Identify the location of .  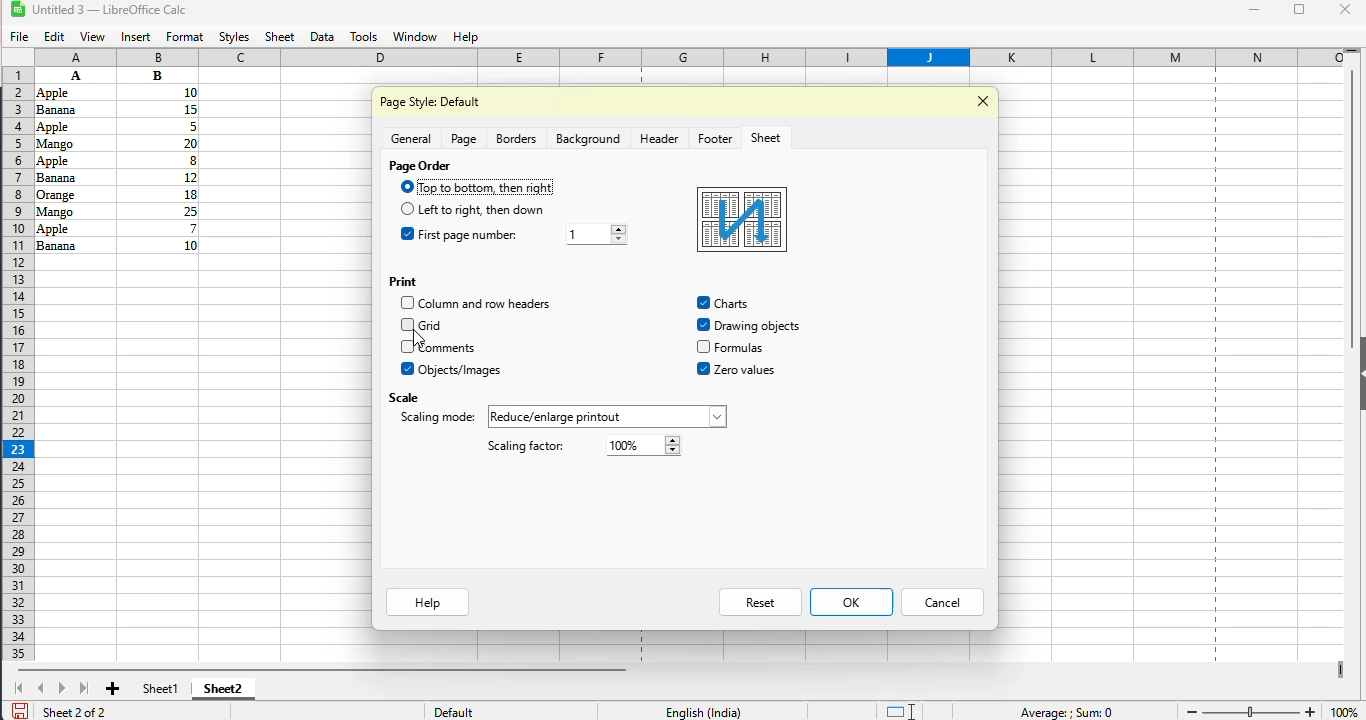
(74, 126).